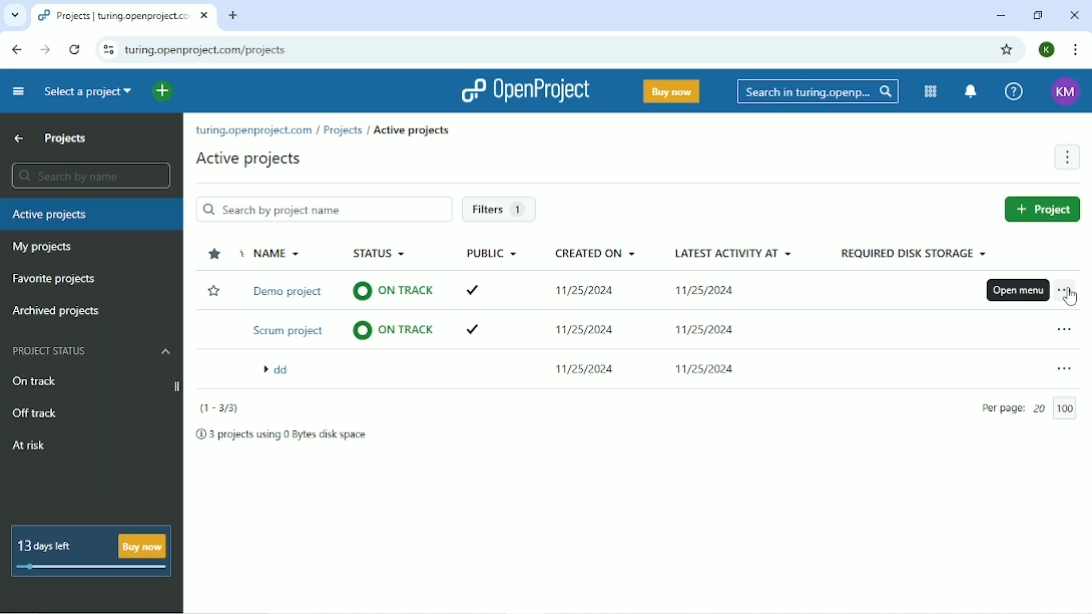 Image resolution: width=1092 pixels, height=614 pixels. What do you see at coordinates (1013, 92) in the screenshot?
I see `Help` at bounding box center [1013, 92].